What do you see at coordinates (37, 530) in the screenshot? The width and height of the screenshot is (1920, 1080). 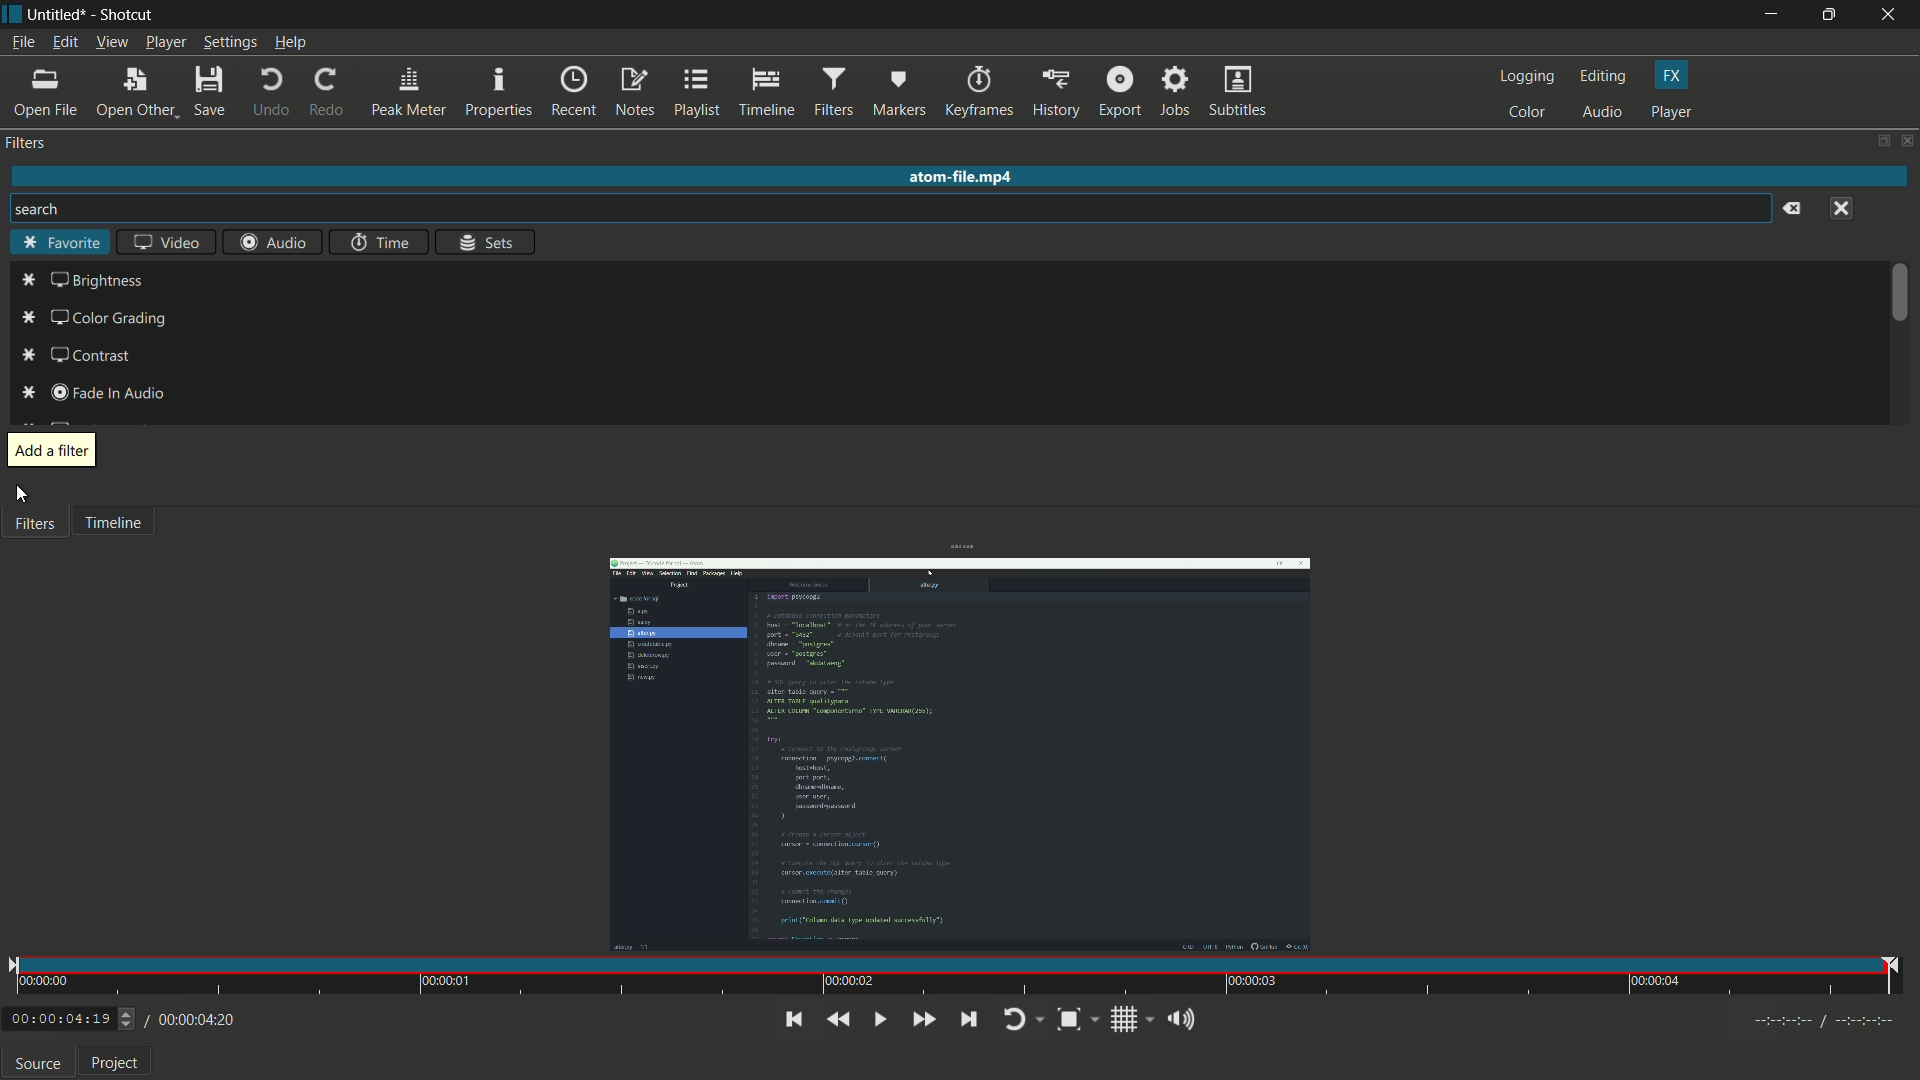 I see `Filters` at bounding box center [37, 530].